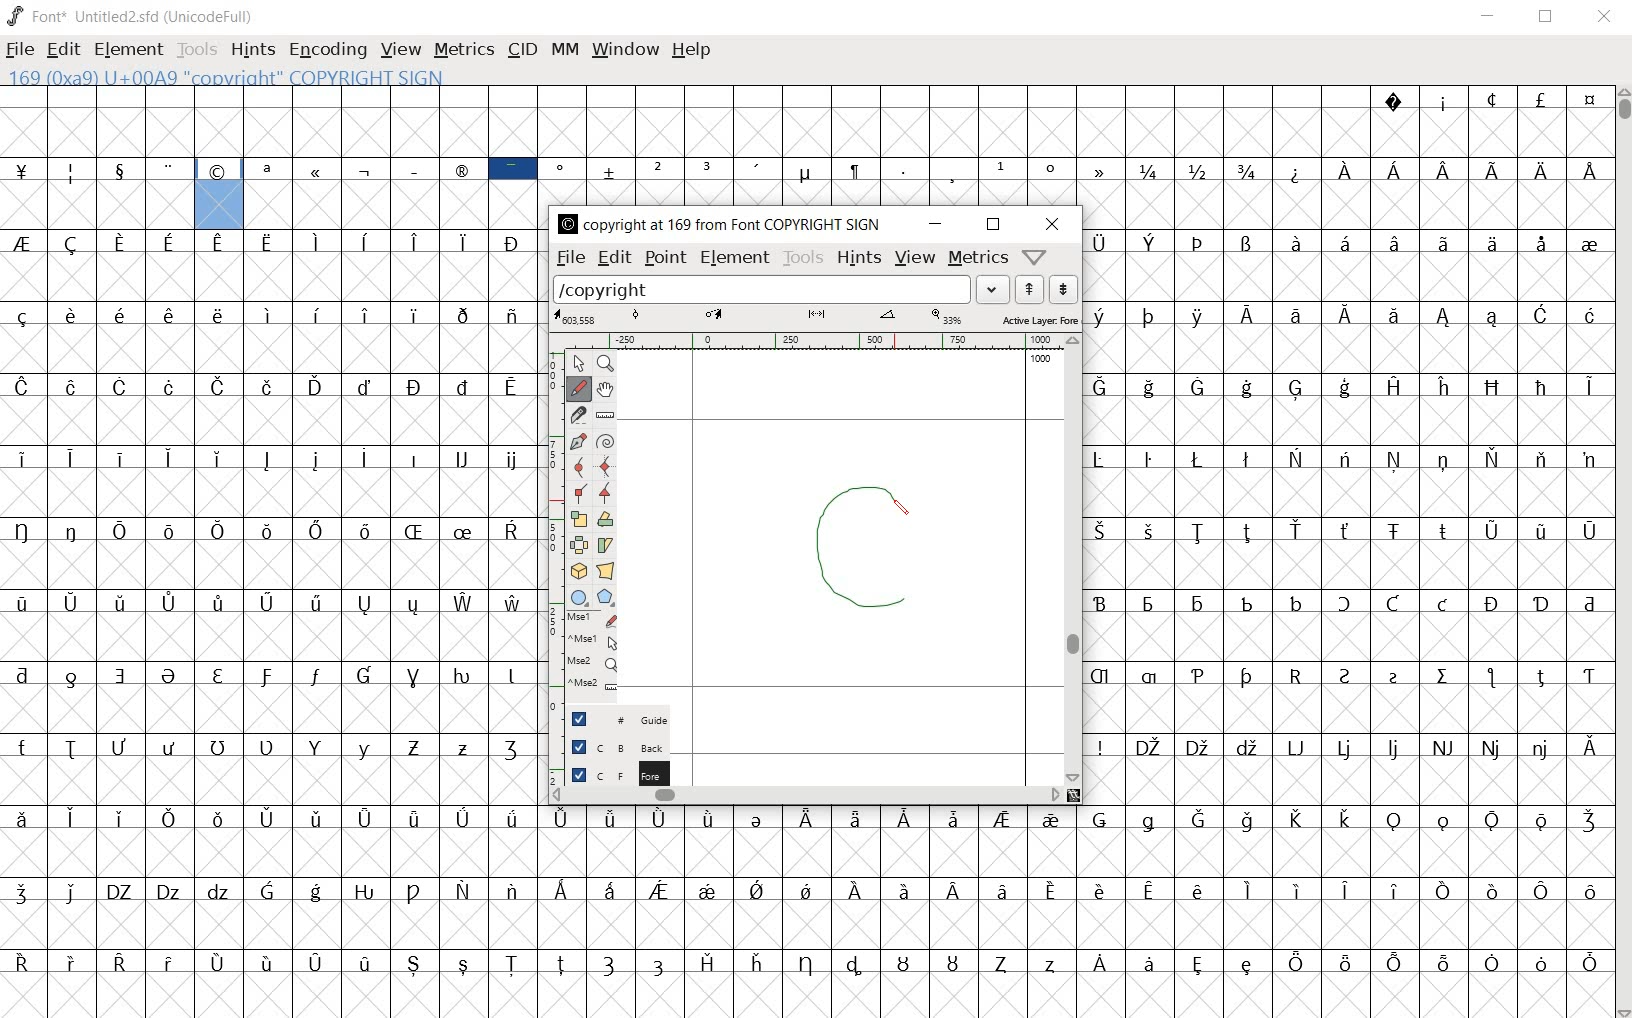 Image resolution: width=1632 pixels, height=1018 pixels. I want to click on view, so click(401, 51).